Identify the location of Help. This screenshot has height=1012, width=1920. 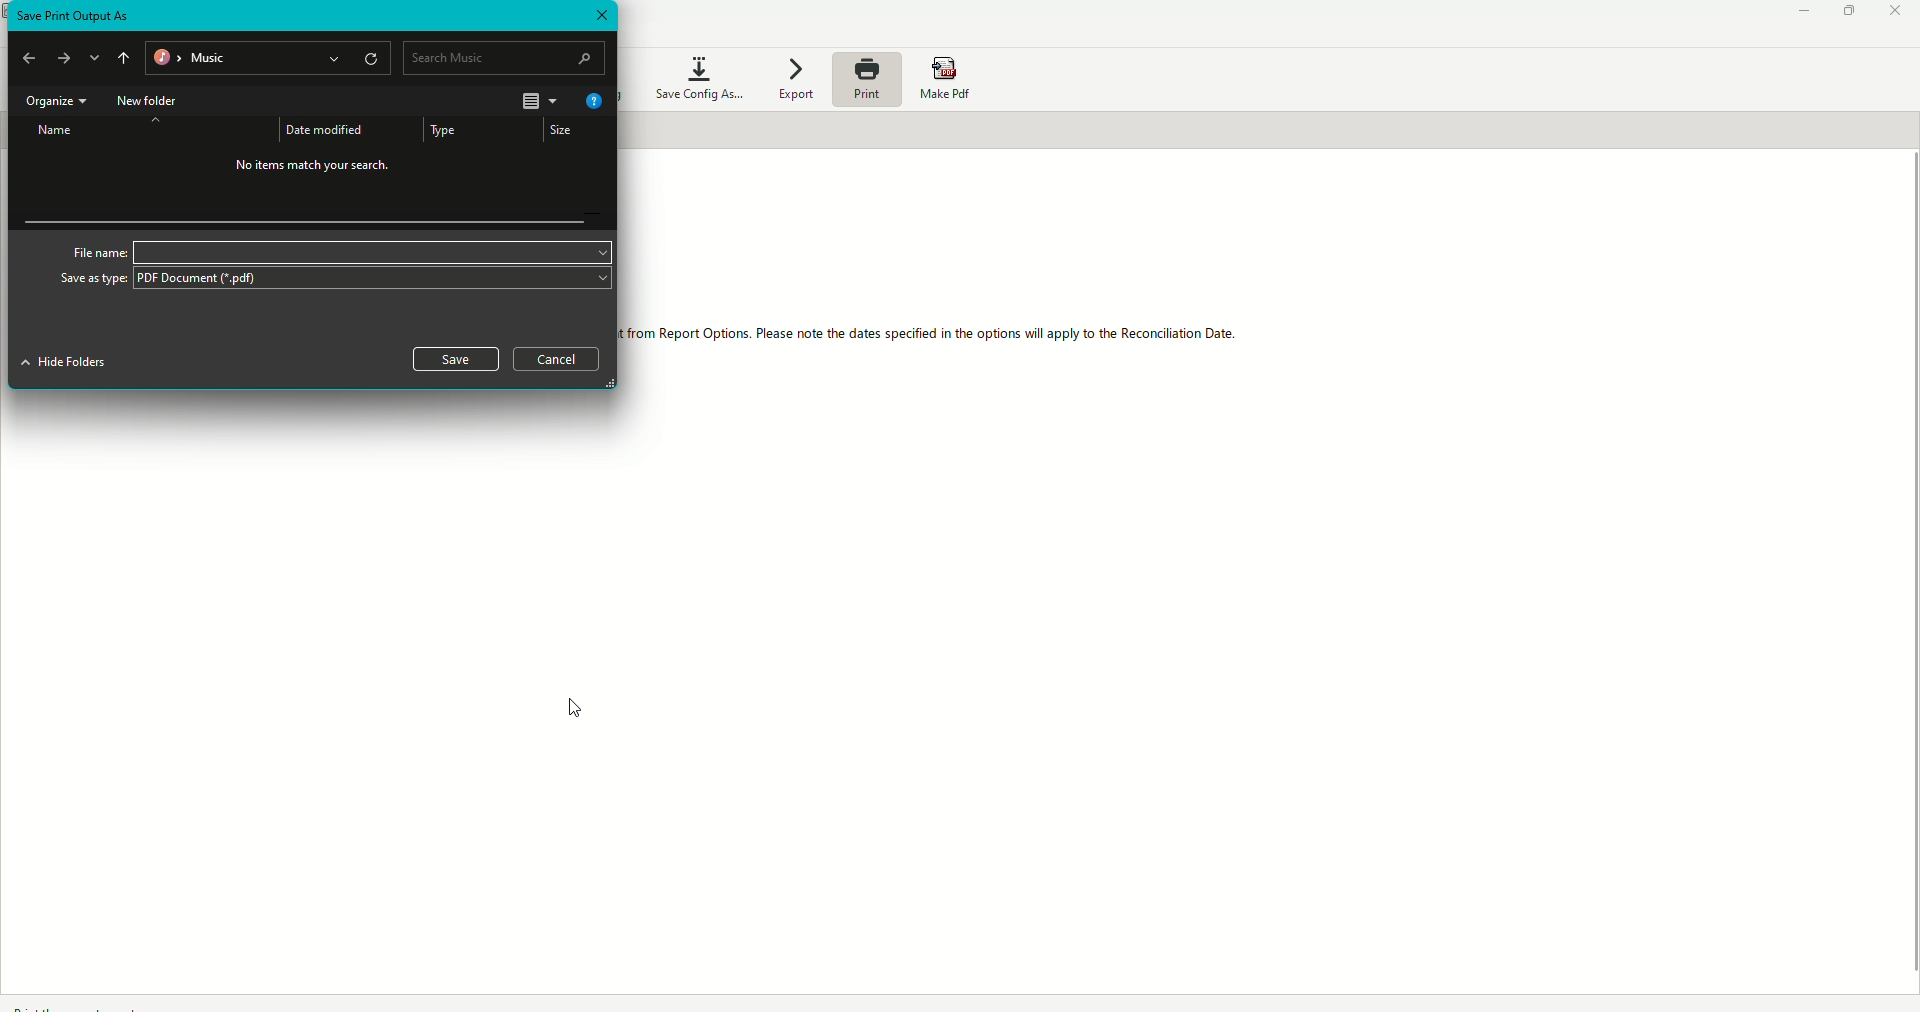
(593, 103).